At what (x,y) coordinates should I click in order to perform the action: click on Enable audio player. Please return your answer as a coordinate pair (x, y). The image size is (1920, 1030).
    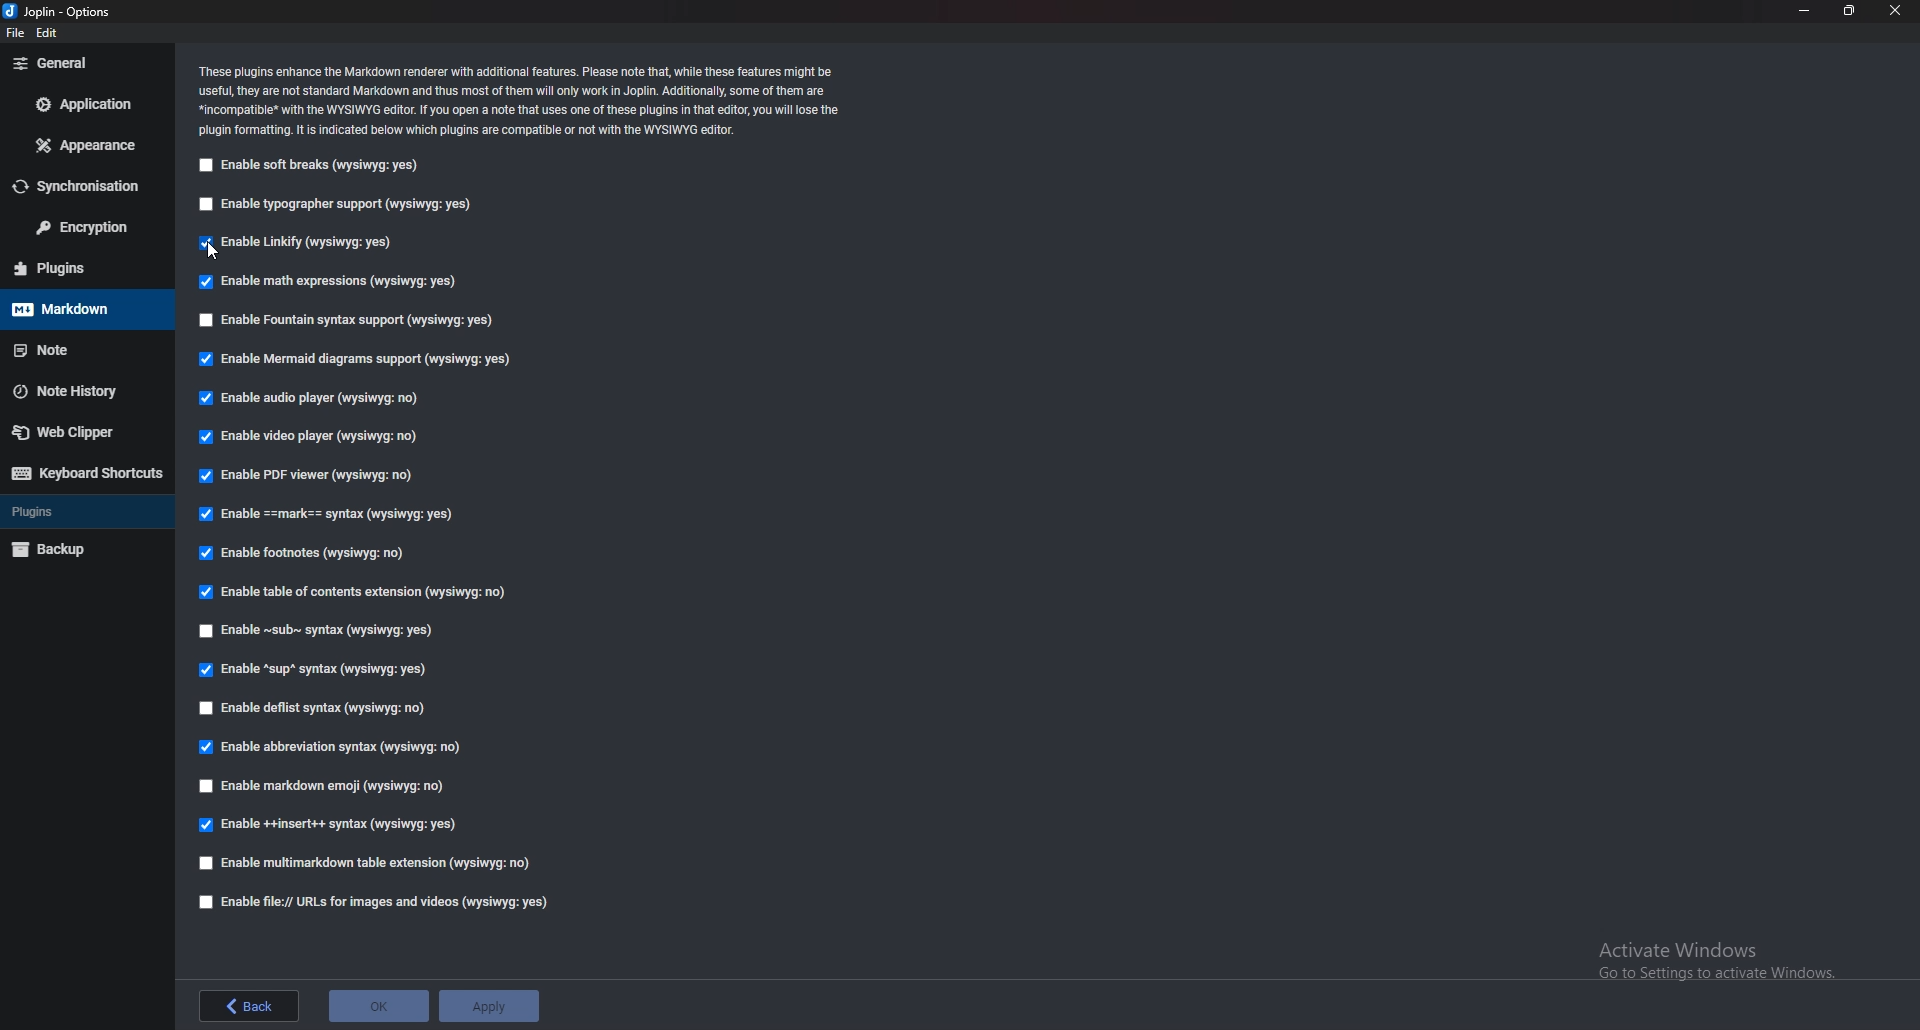
    Looking at the image, I should click on (315, 398).